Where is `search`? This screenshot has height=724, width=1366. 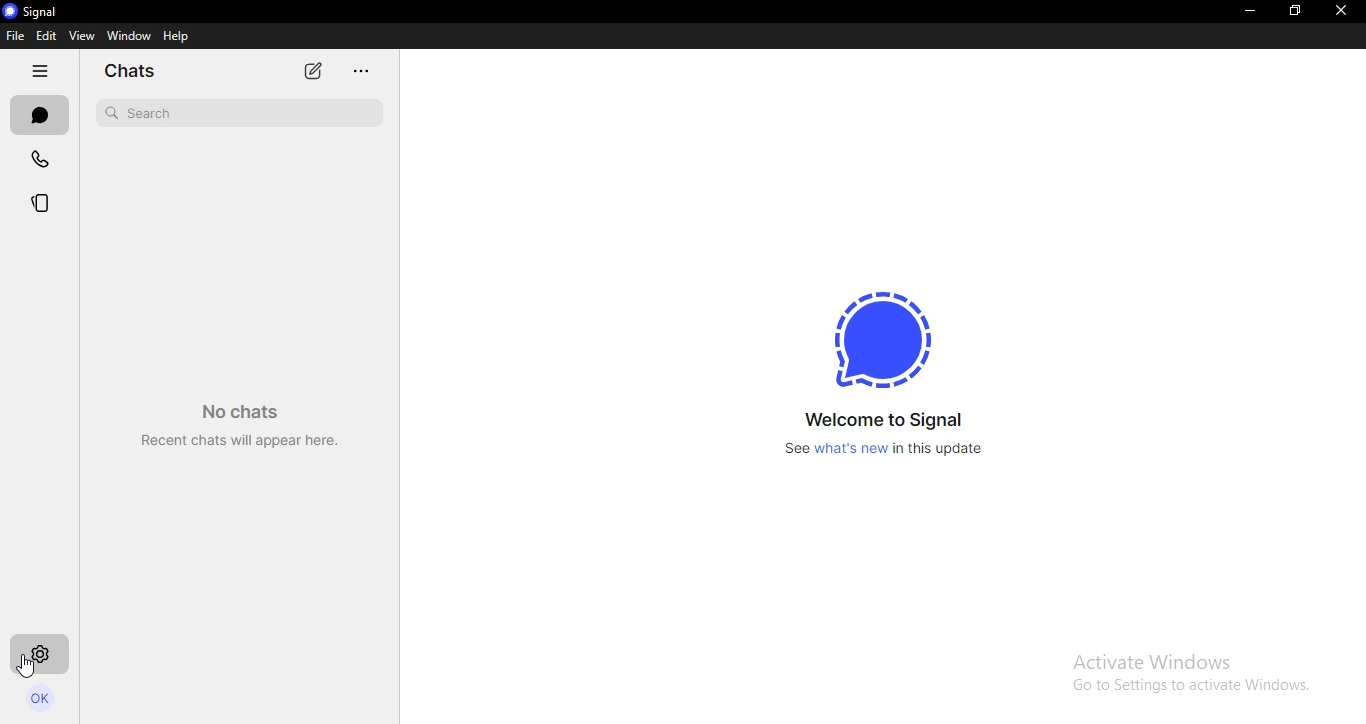
search is located at coordinates (142, 111).